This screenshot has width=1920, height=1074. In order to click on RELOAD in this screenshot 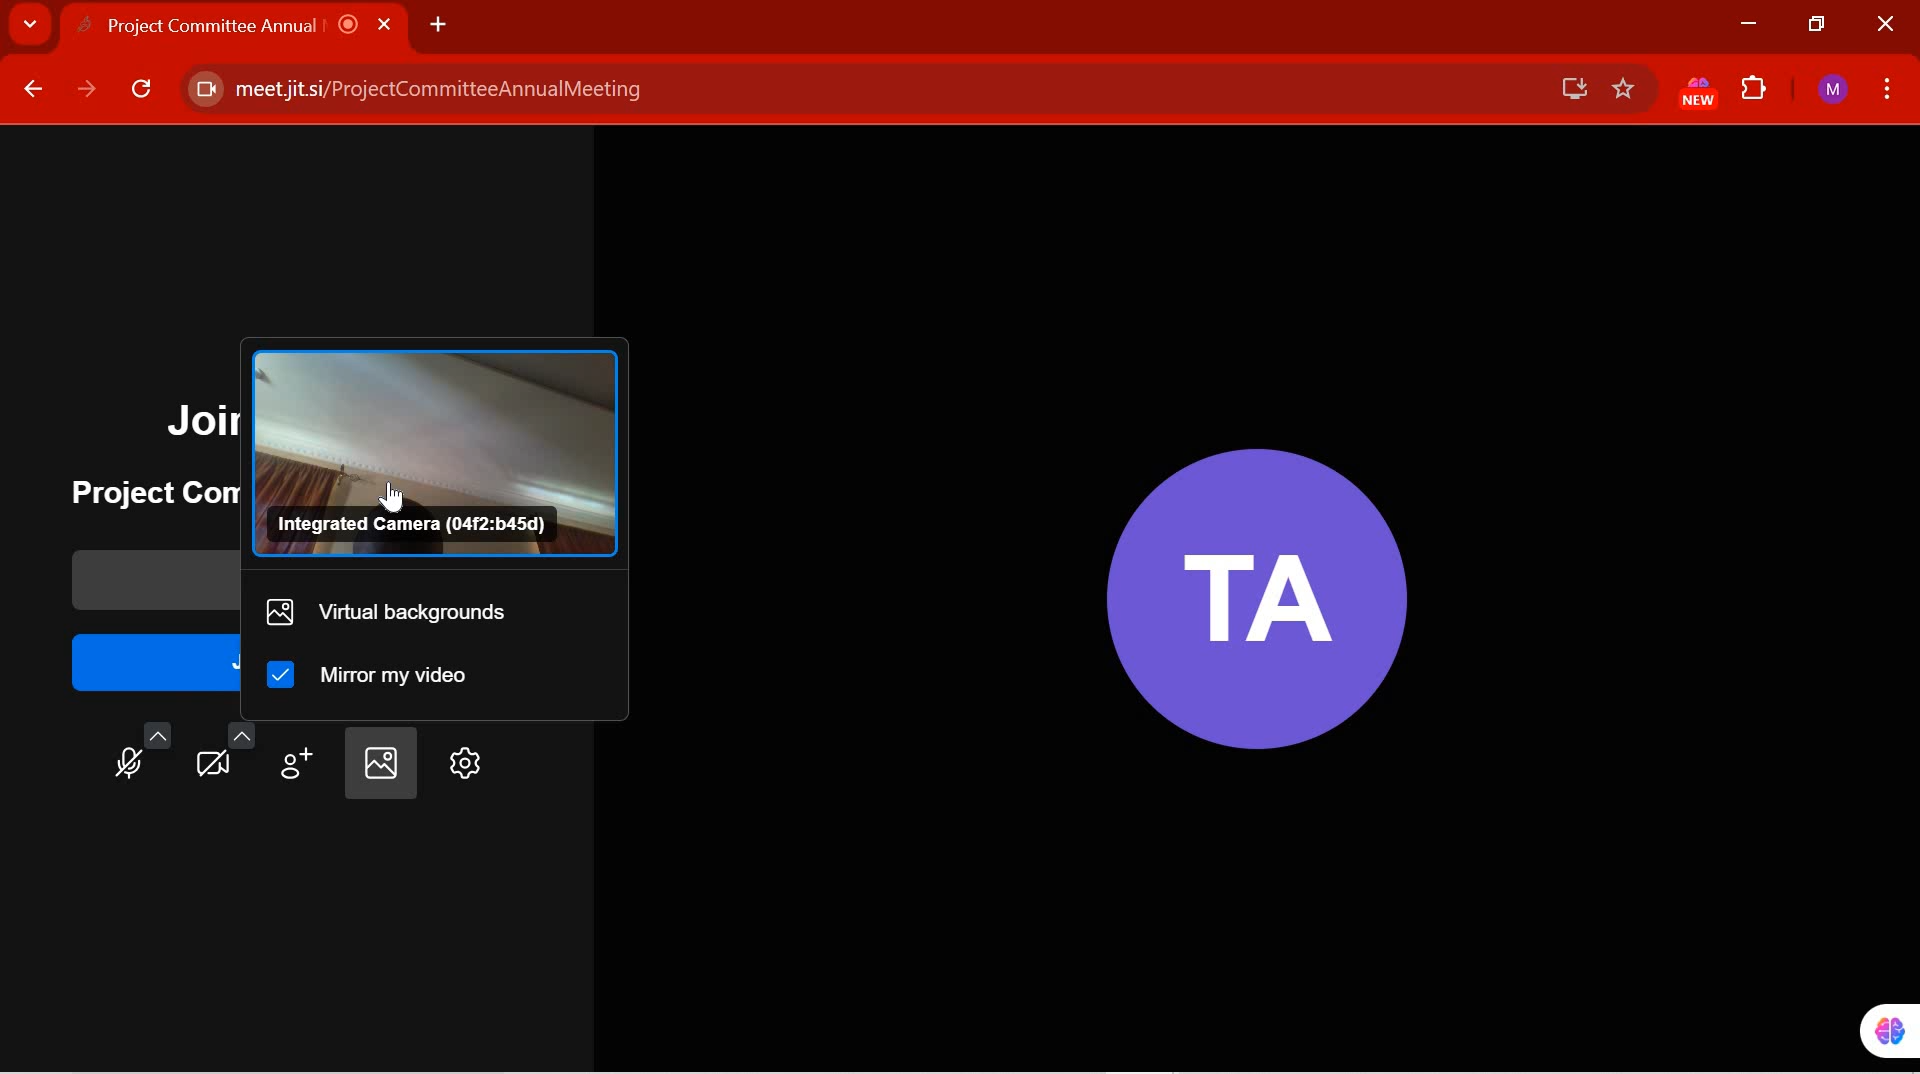, I will do `click(143, 93)`.